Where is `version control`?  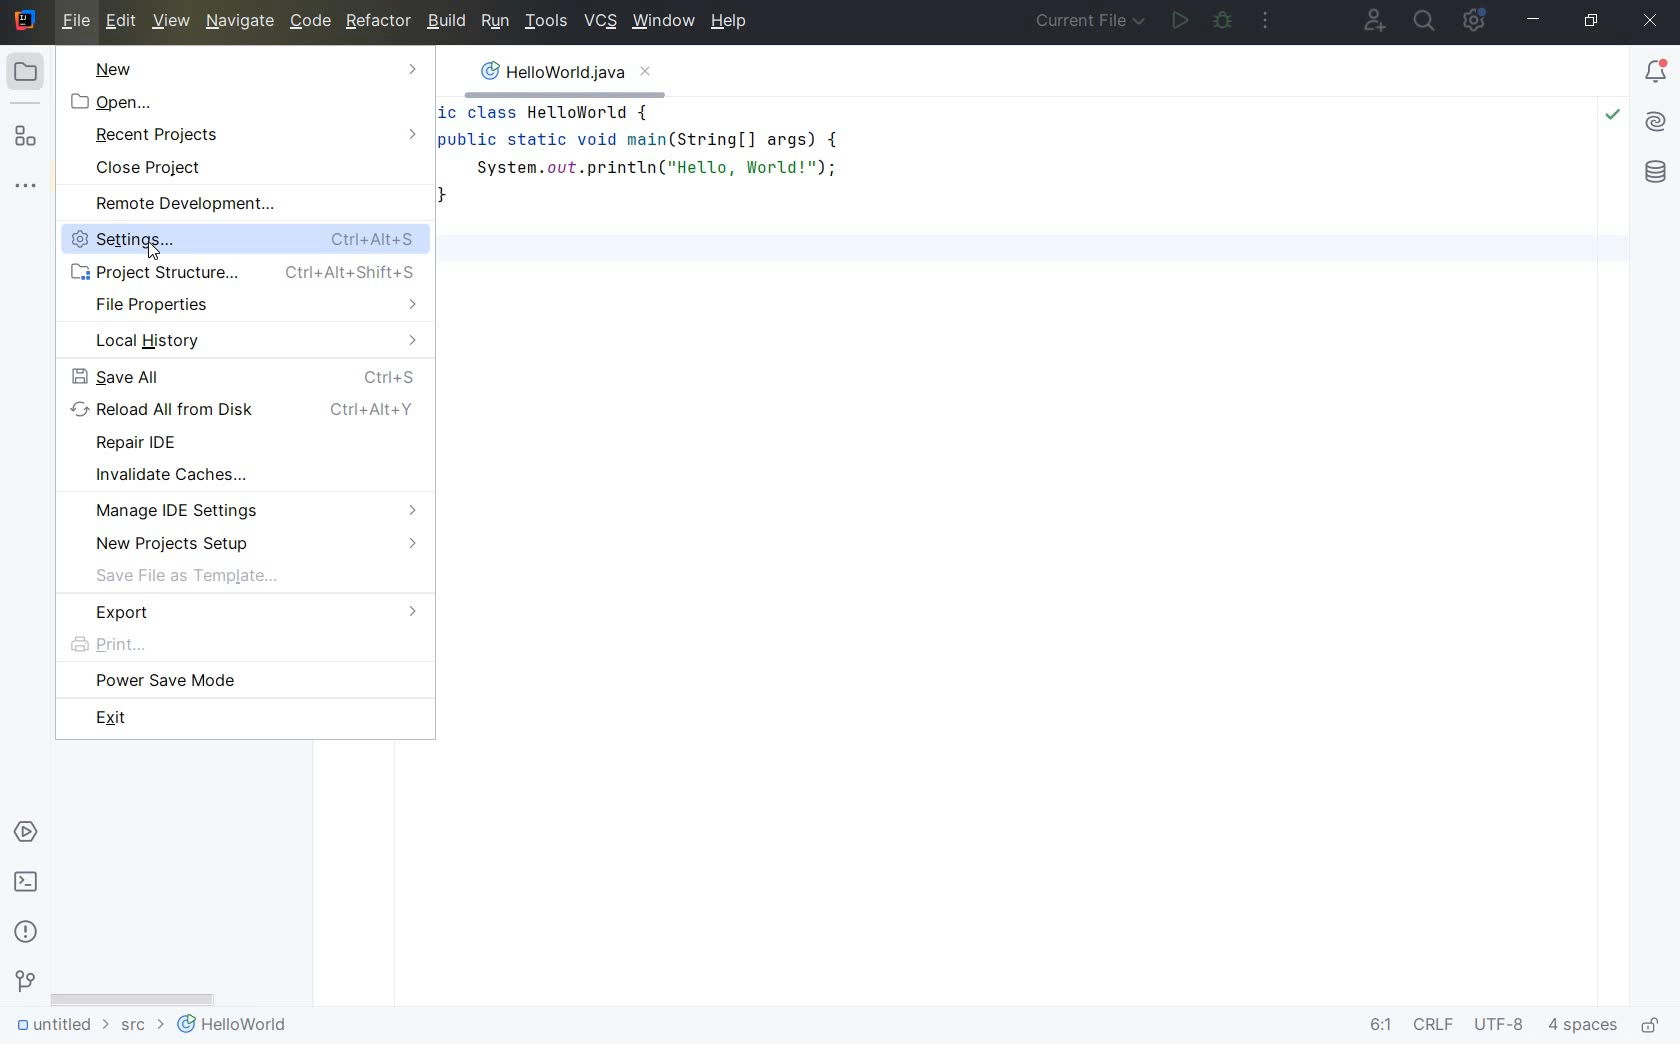 version control is located at coordinates (24, 984).